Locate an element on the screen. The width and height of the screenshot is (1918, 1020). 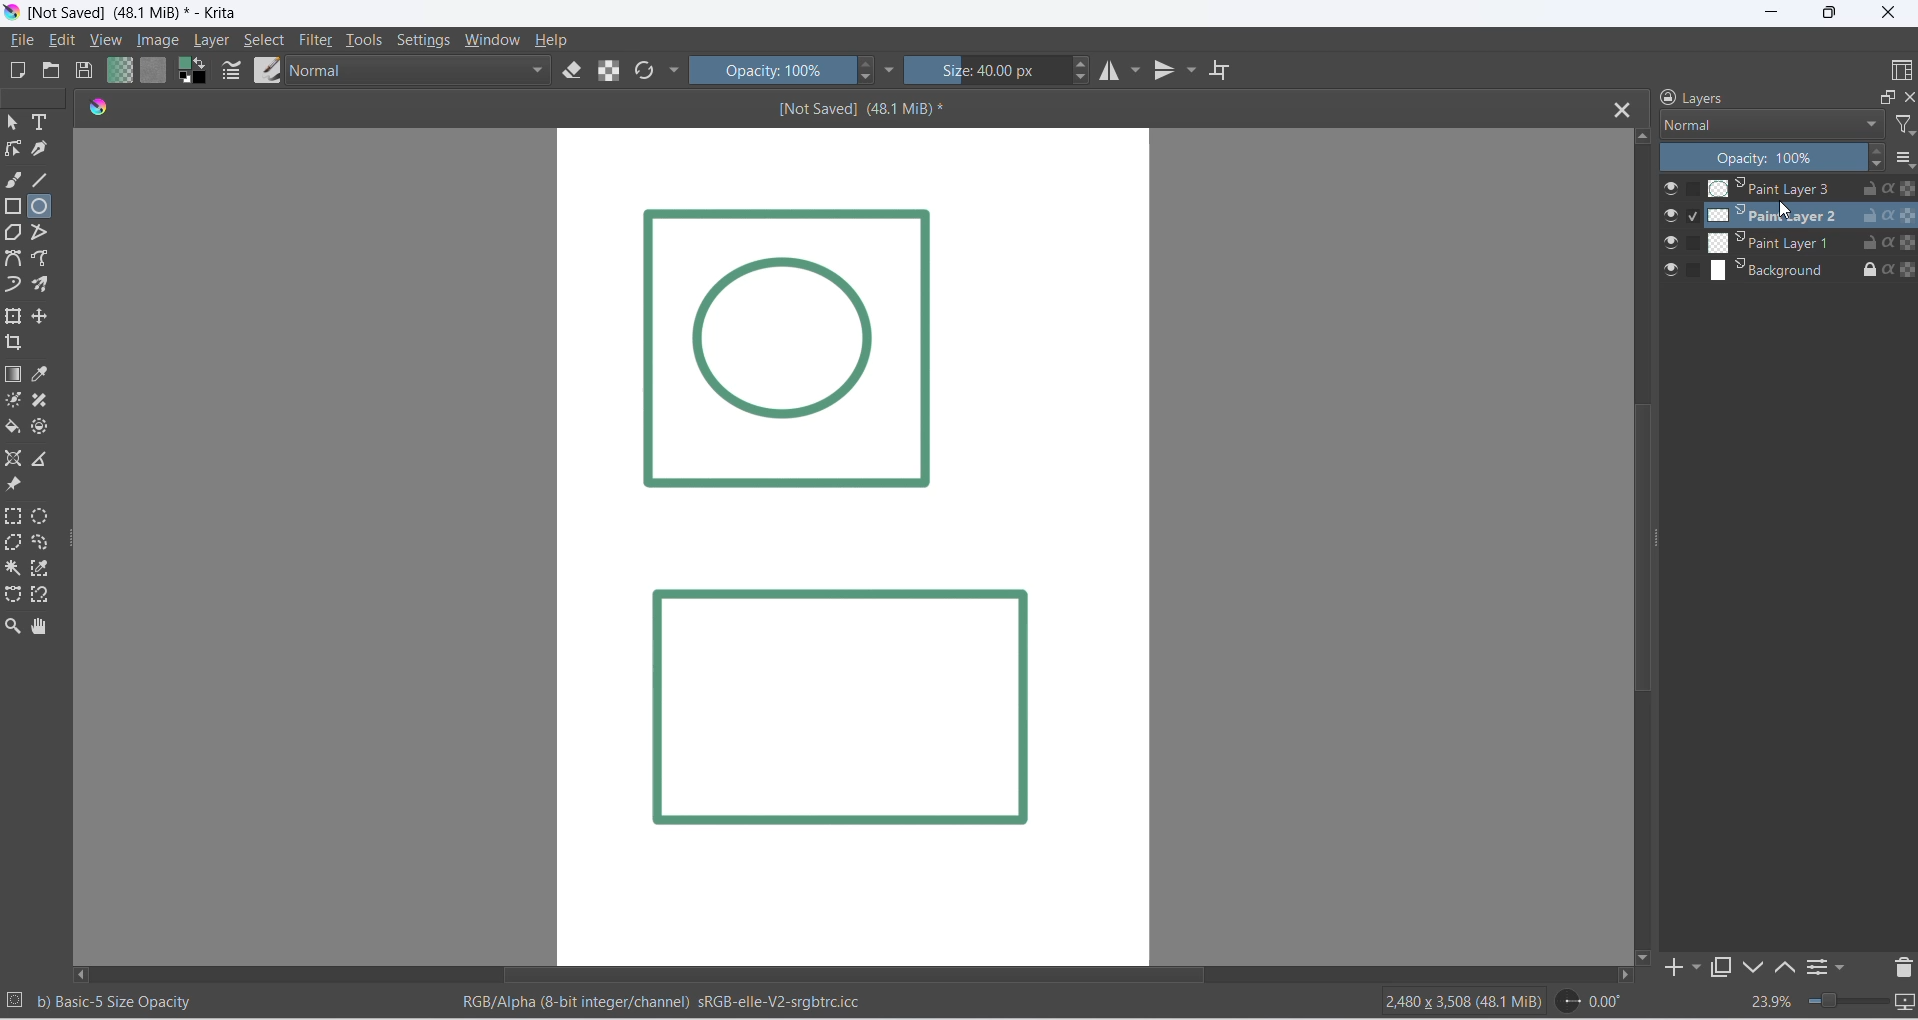
wrap around mode is located at coordinates (1227, 72).